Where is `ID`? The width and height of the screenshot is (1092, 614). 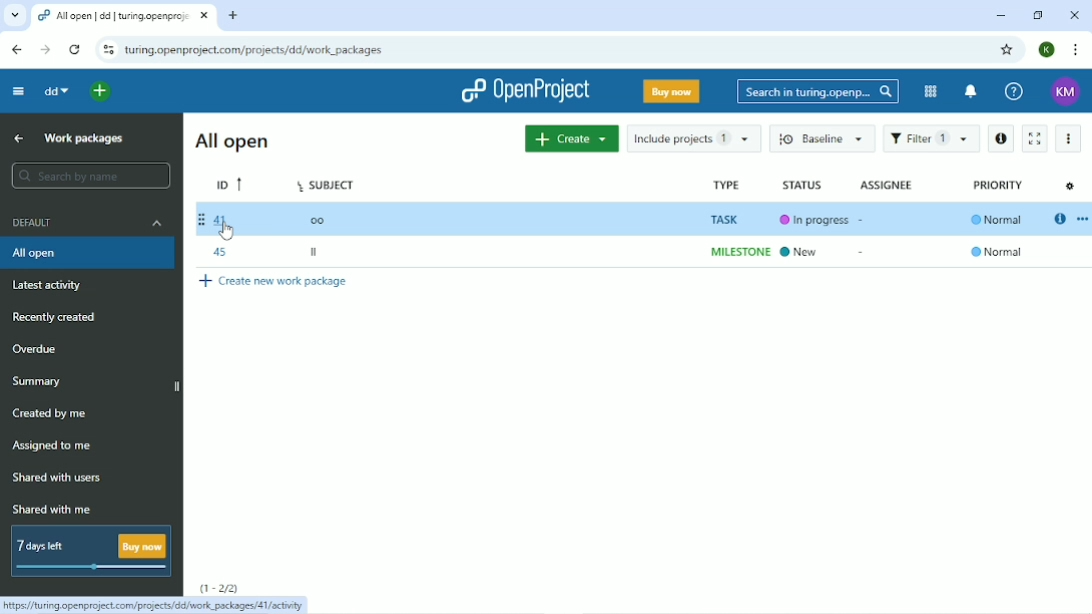 ID is located at coordinates (231, 220).